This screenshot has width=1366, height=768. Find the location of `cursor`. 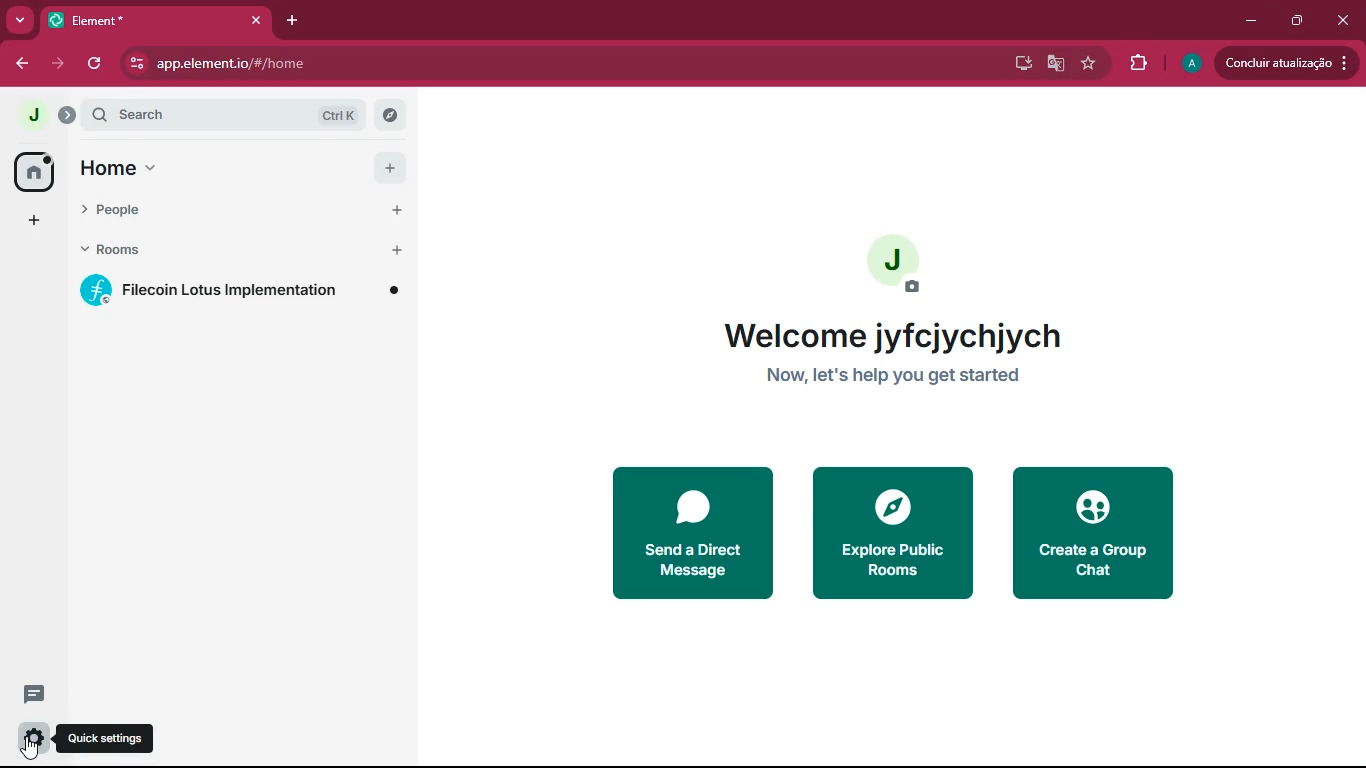

cursor is located at coordinates (28, 748).